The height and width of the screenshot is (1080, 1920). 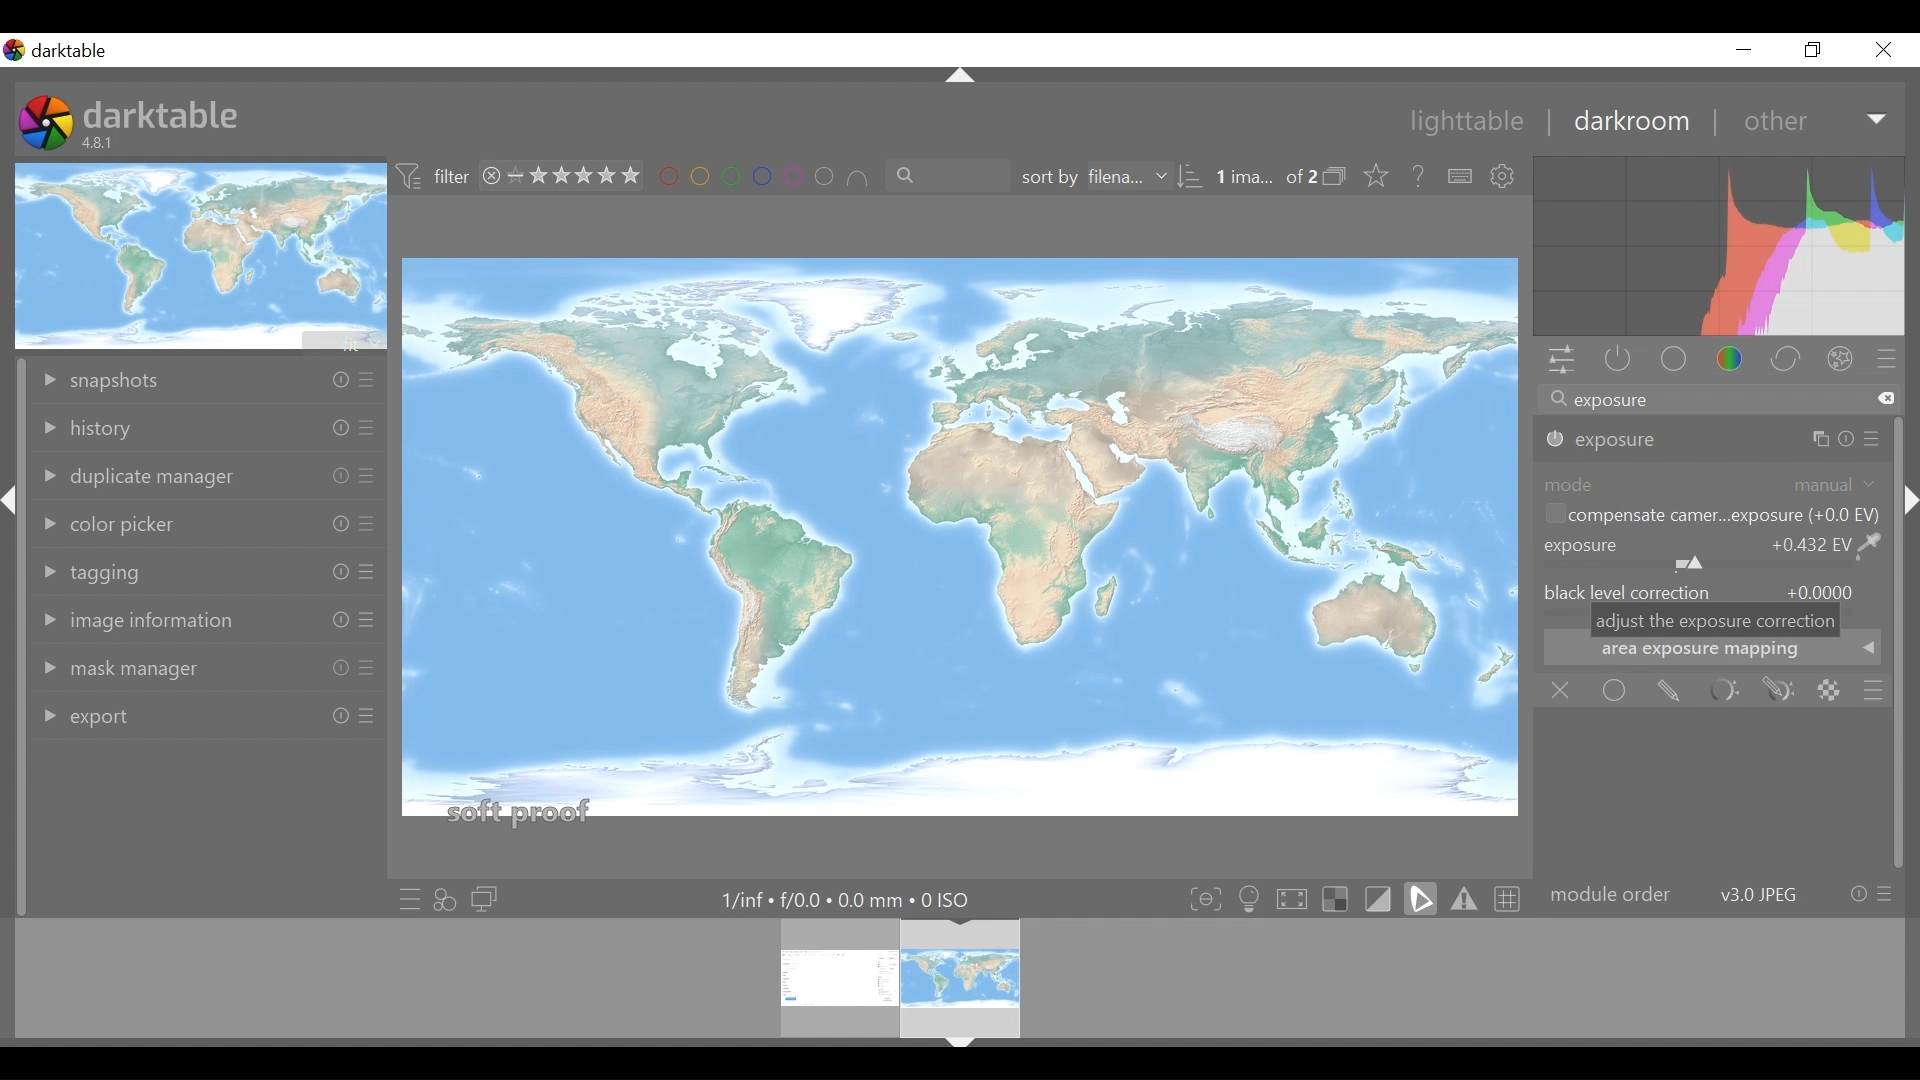 I want to click on drawn mask, so click(x=1667, y=691).